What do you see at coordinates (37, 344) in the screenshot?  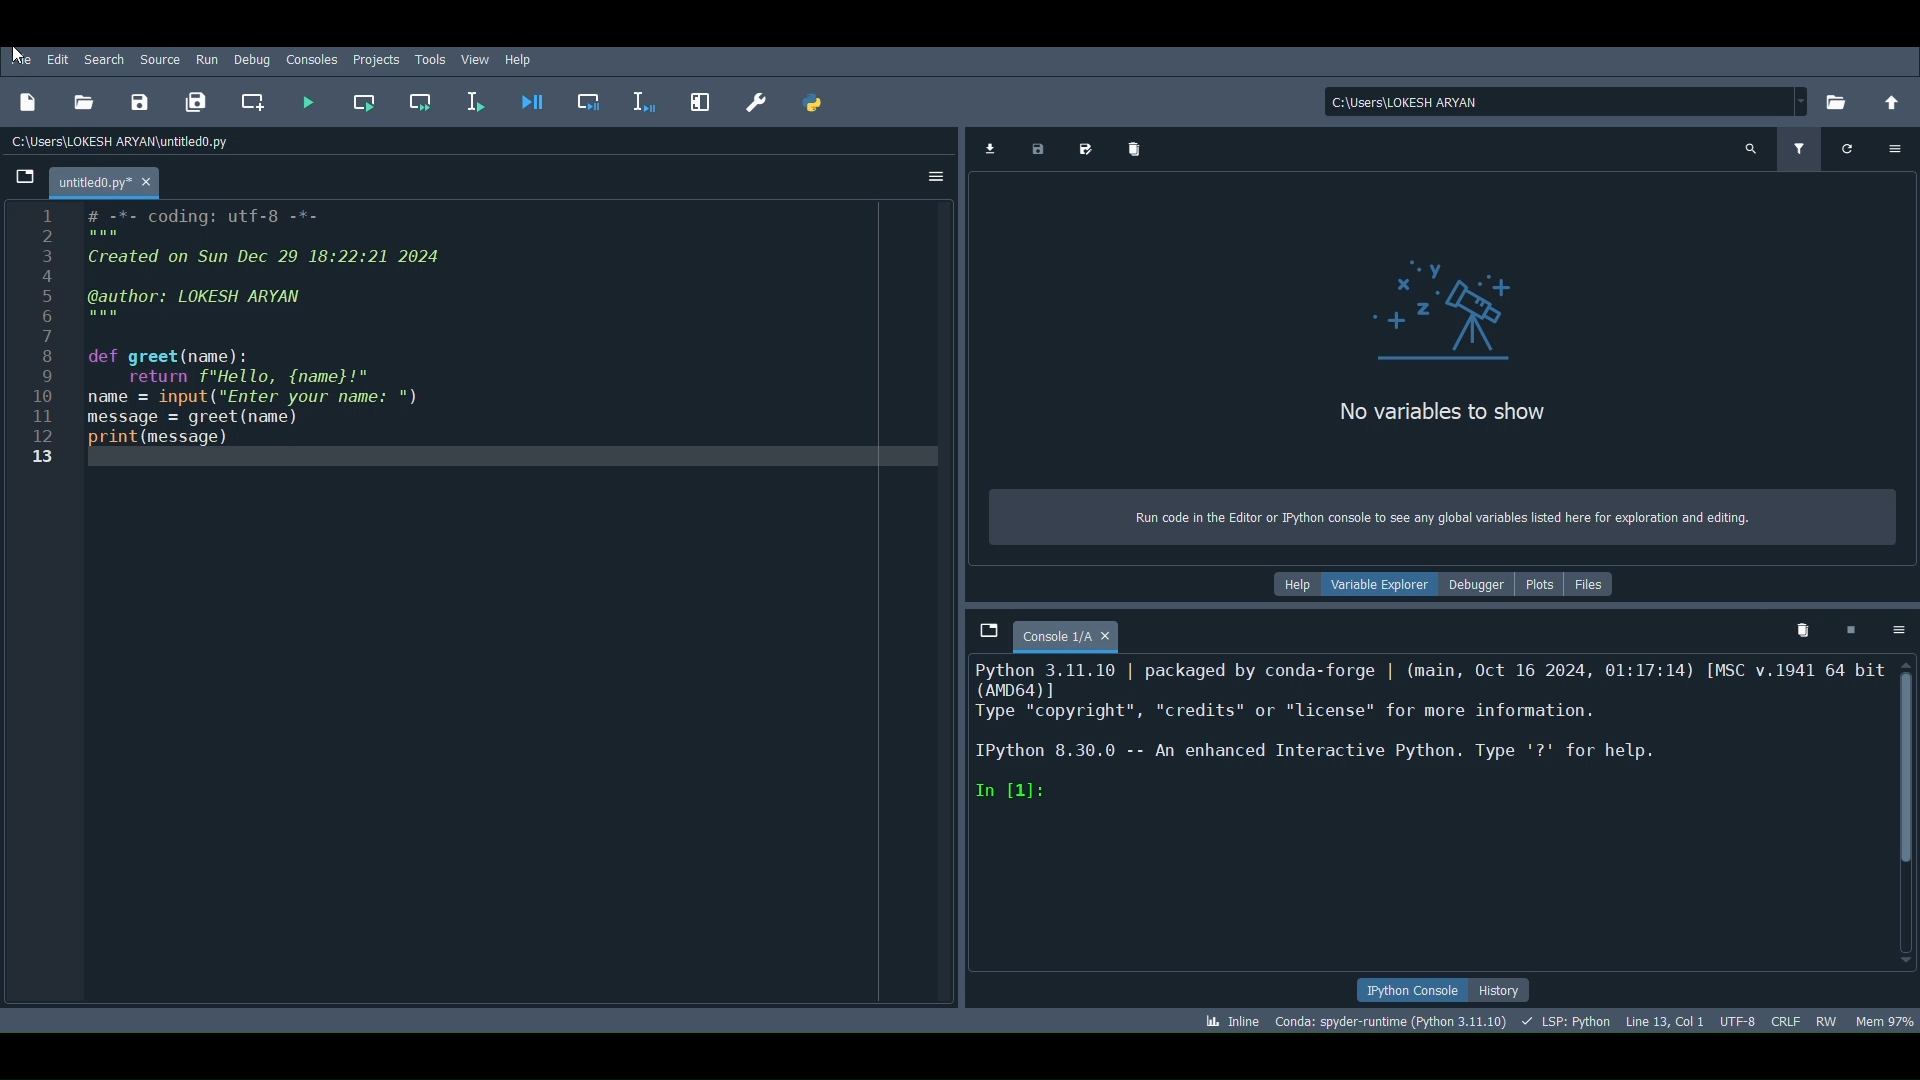 I see `serial number: (1-13)` at bounding box center [37, 344].